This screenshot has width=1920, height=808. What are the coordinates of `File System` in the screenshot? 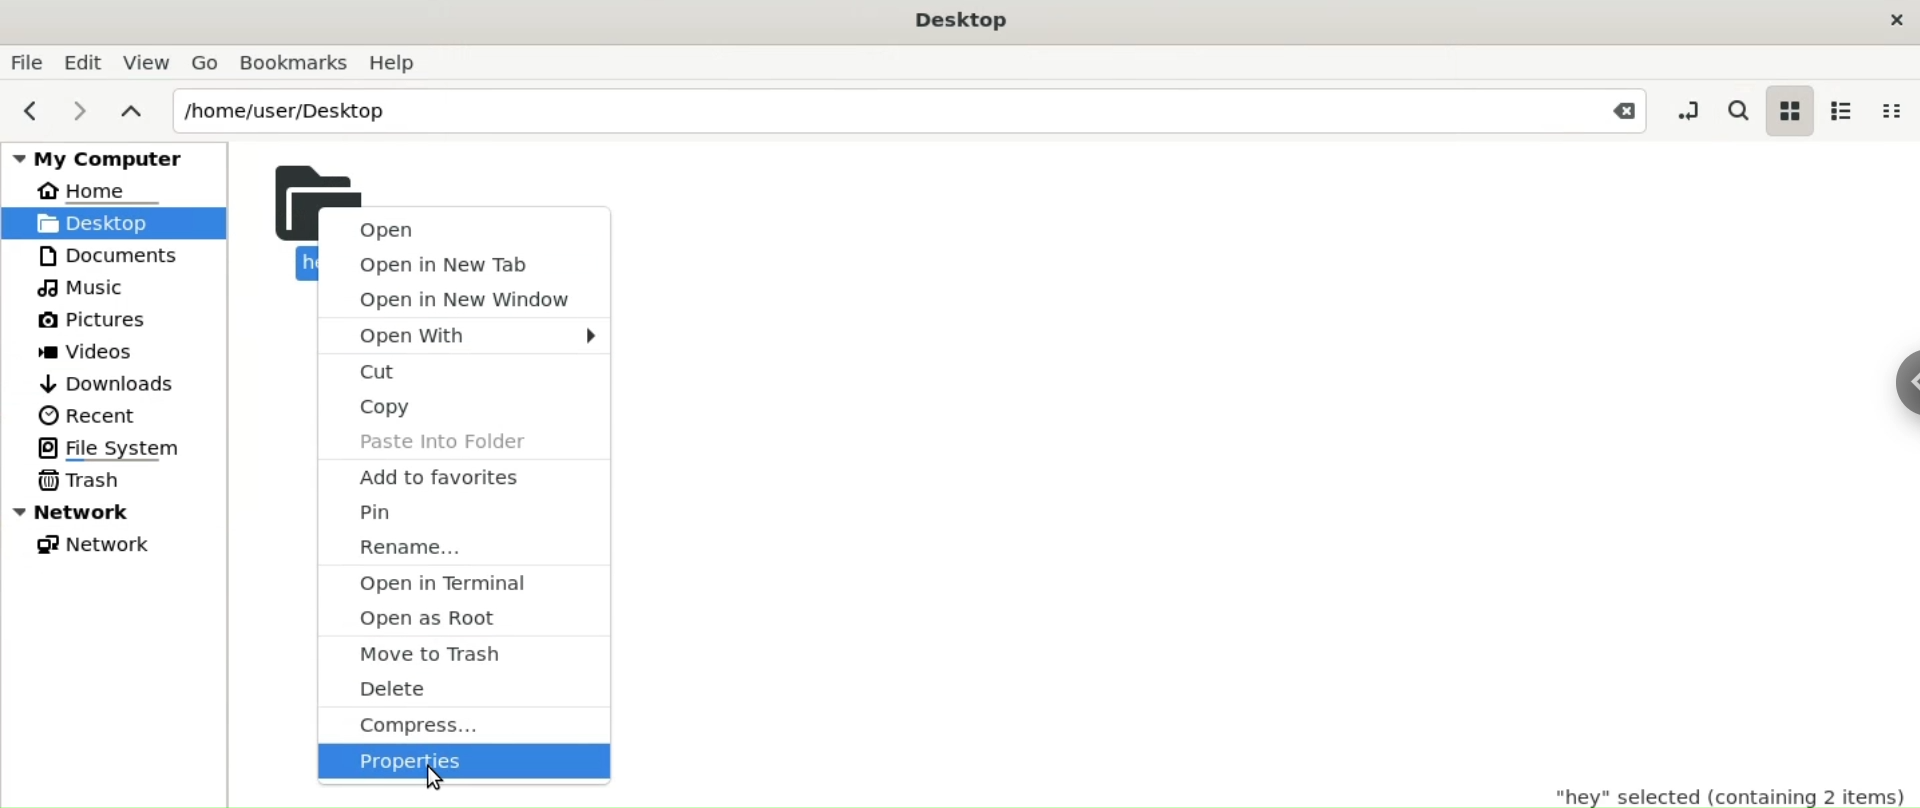 It's located at (108, 448).